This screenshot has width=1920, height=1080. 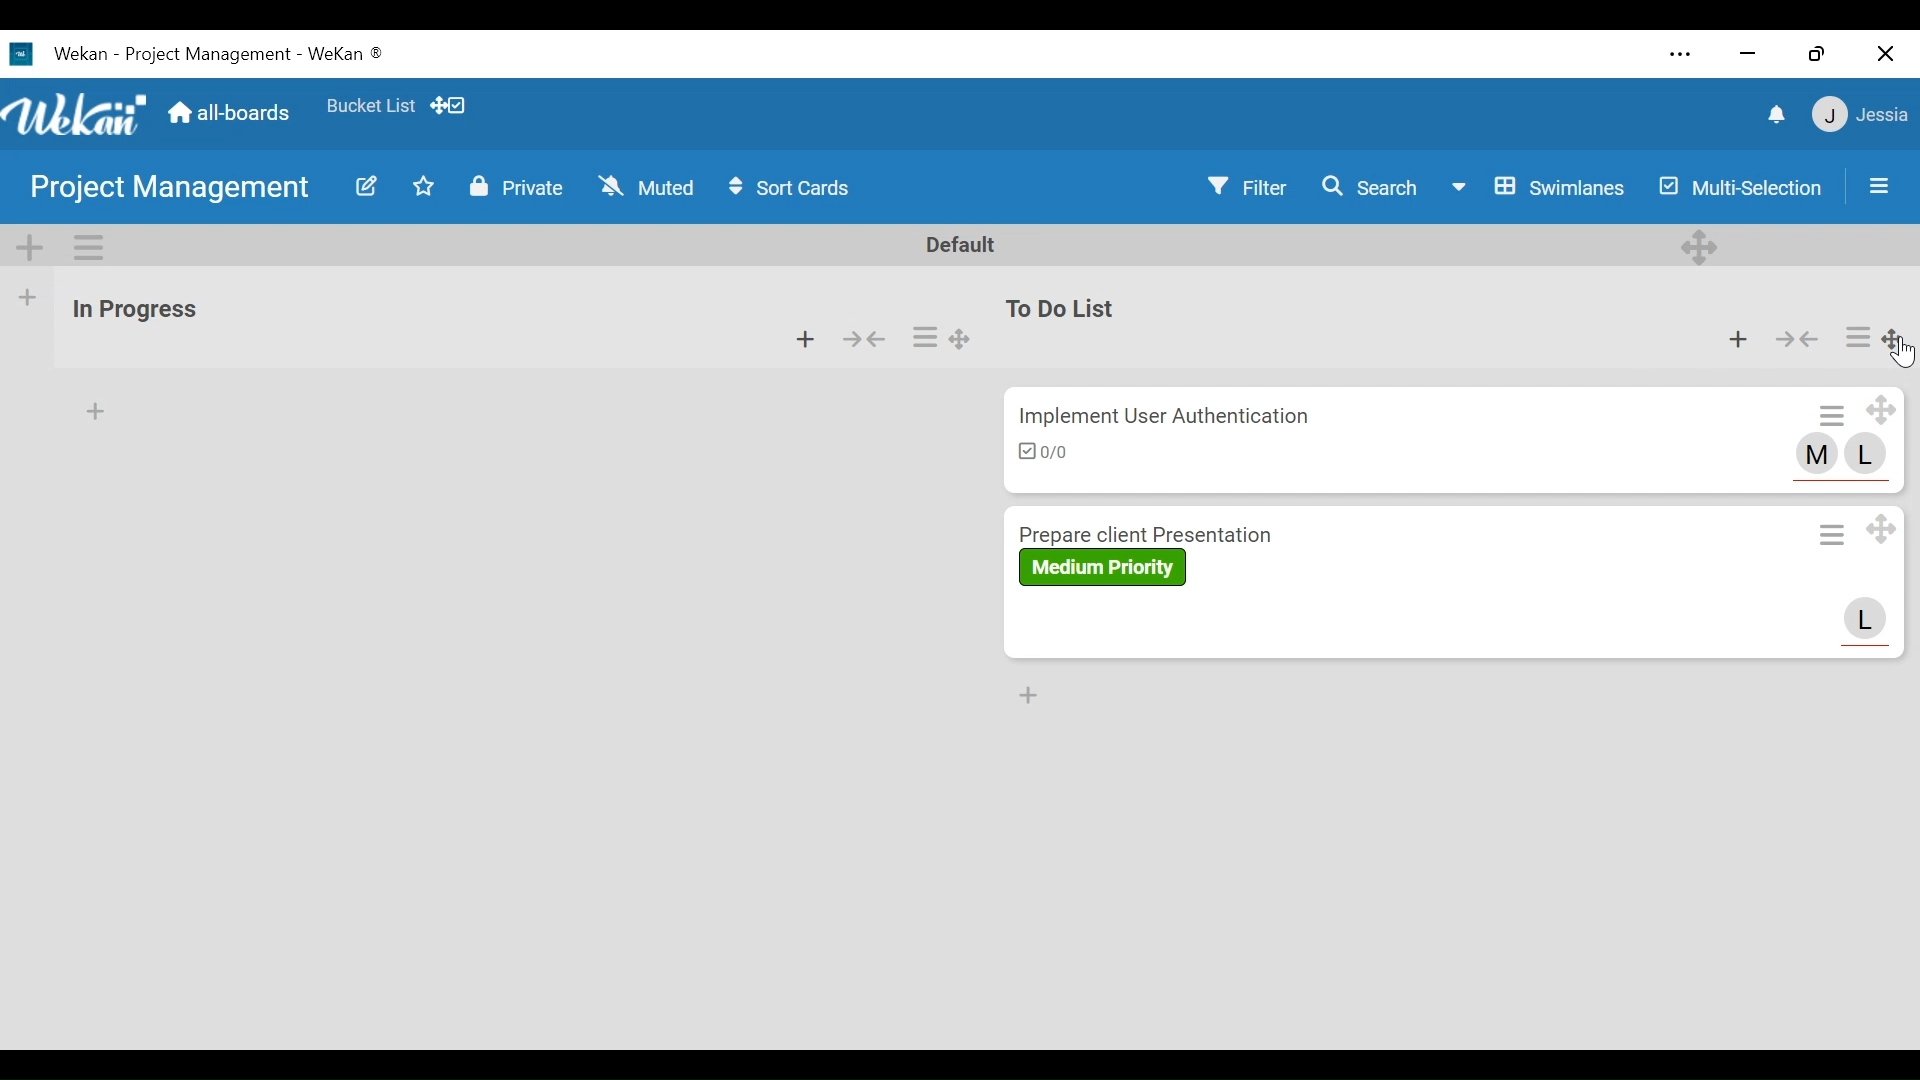 What do you see at coordinates (650, 187) in the screenshot?
I see `Muted` at bounding box center [650, 187].